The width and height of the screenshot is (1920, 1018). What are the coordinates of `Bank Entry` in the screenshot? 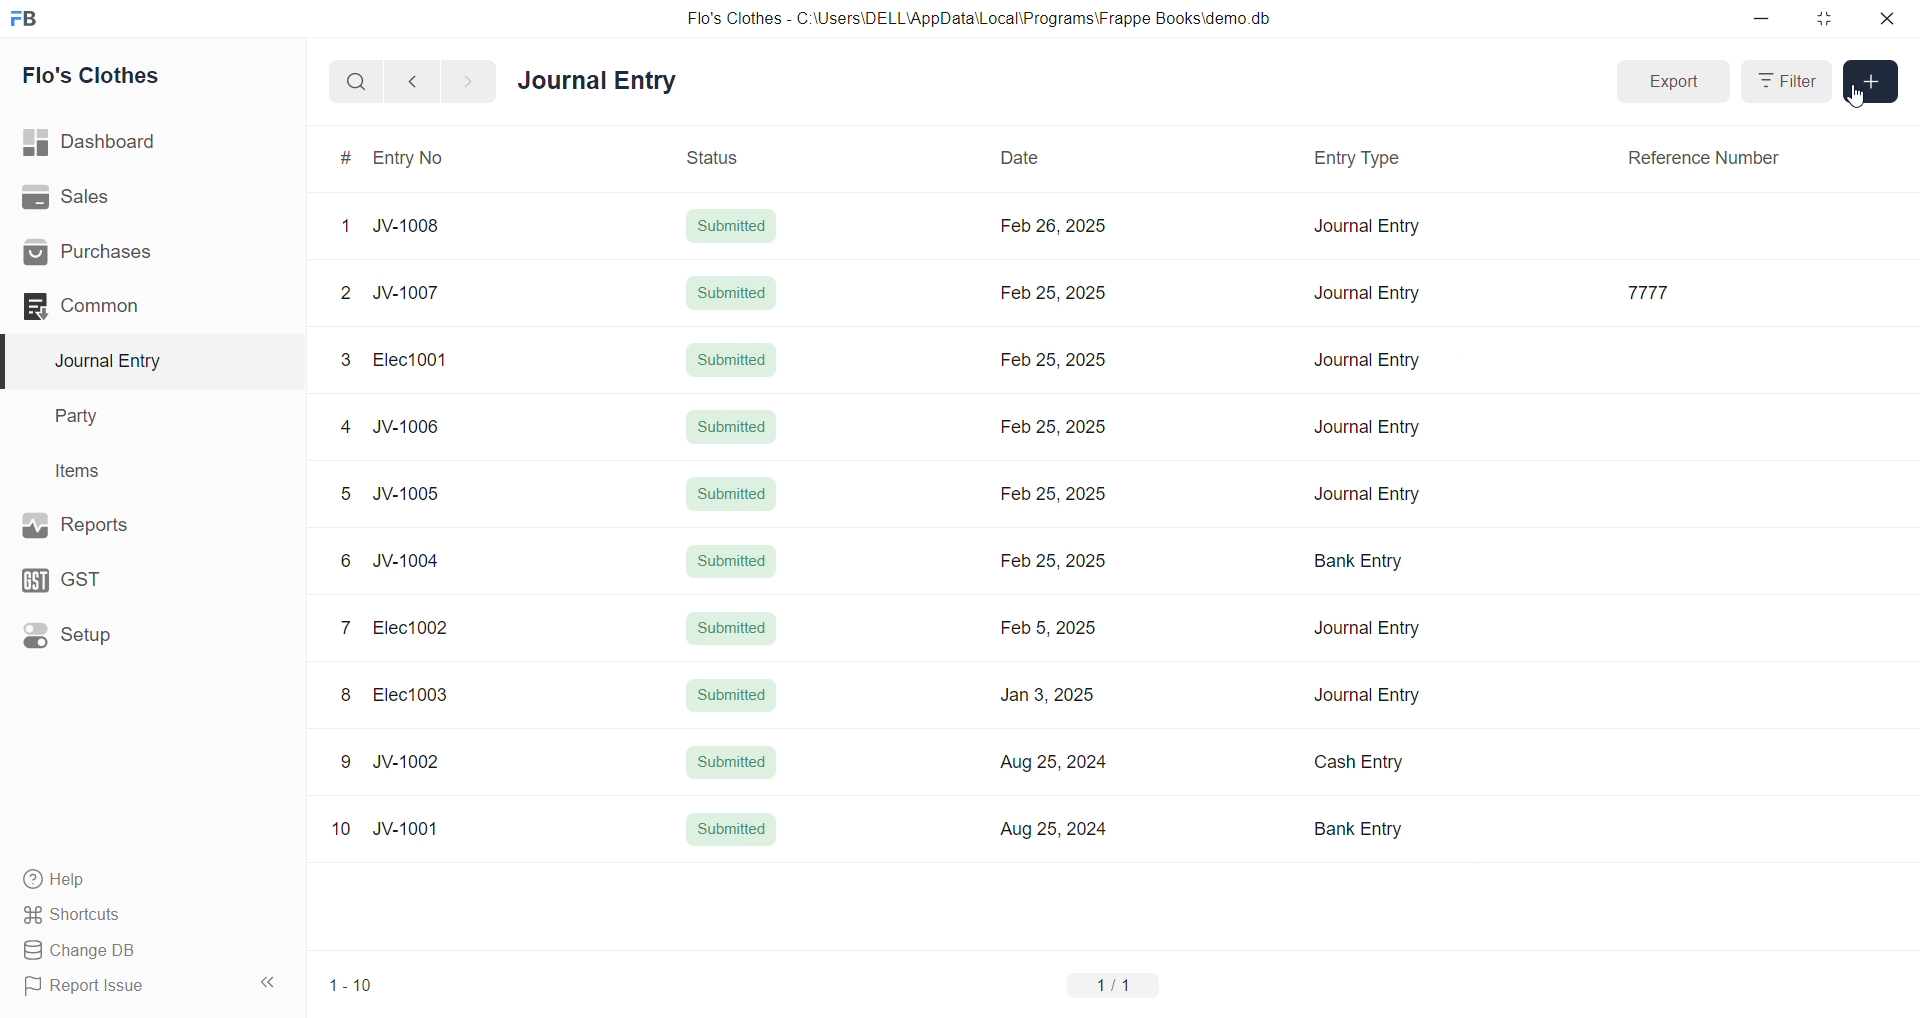 It's located at (1350, 566).